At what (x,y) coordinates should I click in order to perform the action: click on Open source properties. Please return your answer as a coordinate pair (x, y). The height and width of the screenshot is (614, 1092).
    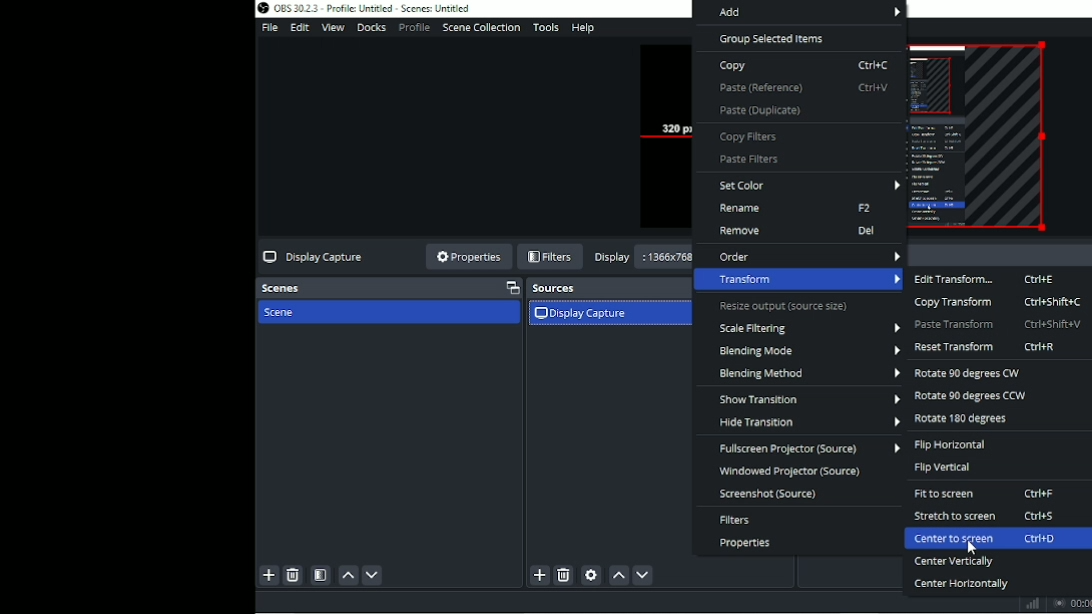
    Looking at the image, I should click on (591, 575).